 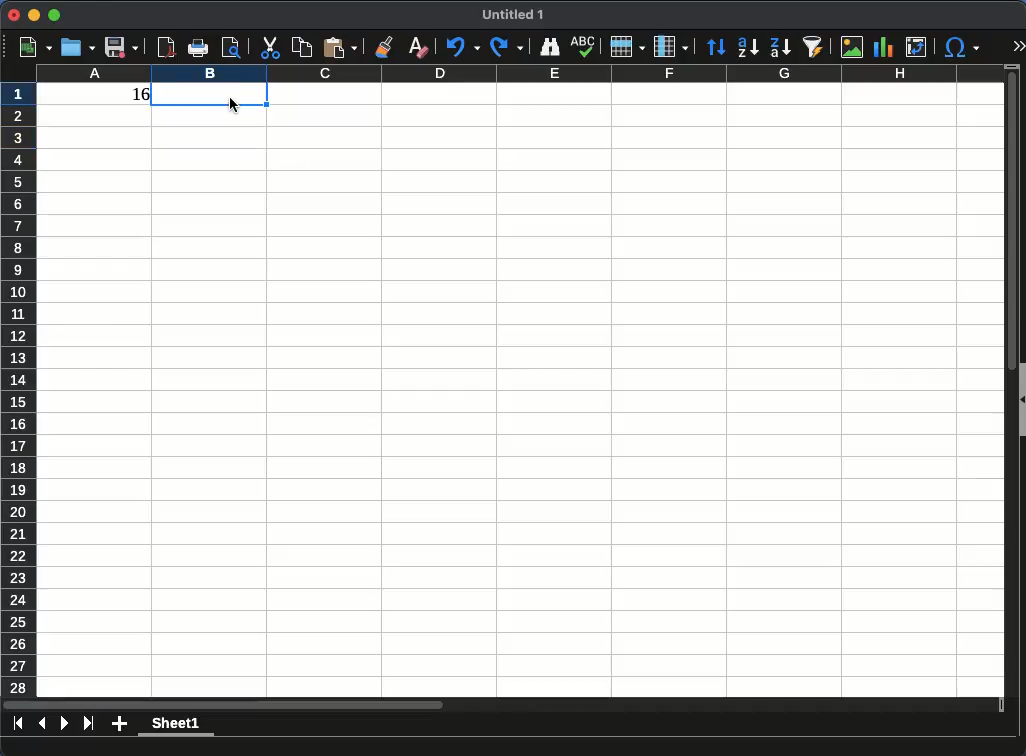 I want to click on scroll, so click(x=1007, y=381).